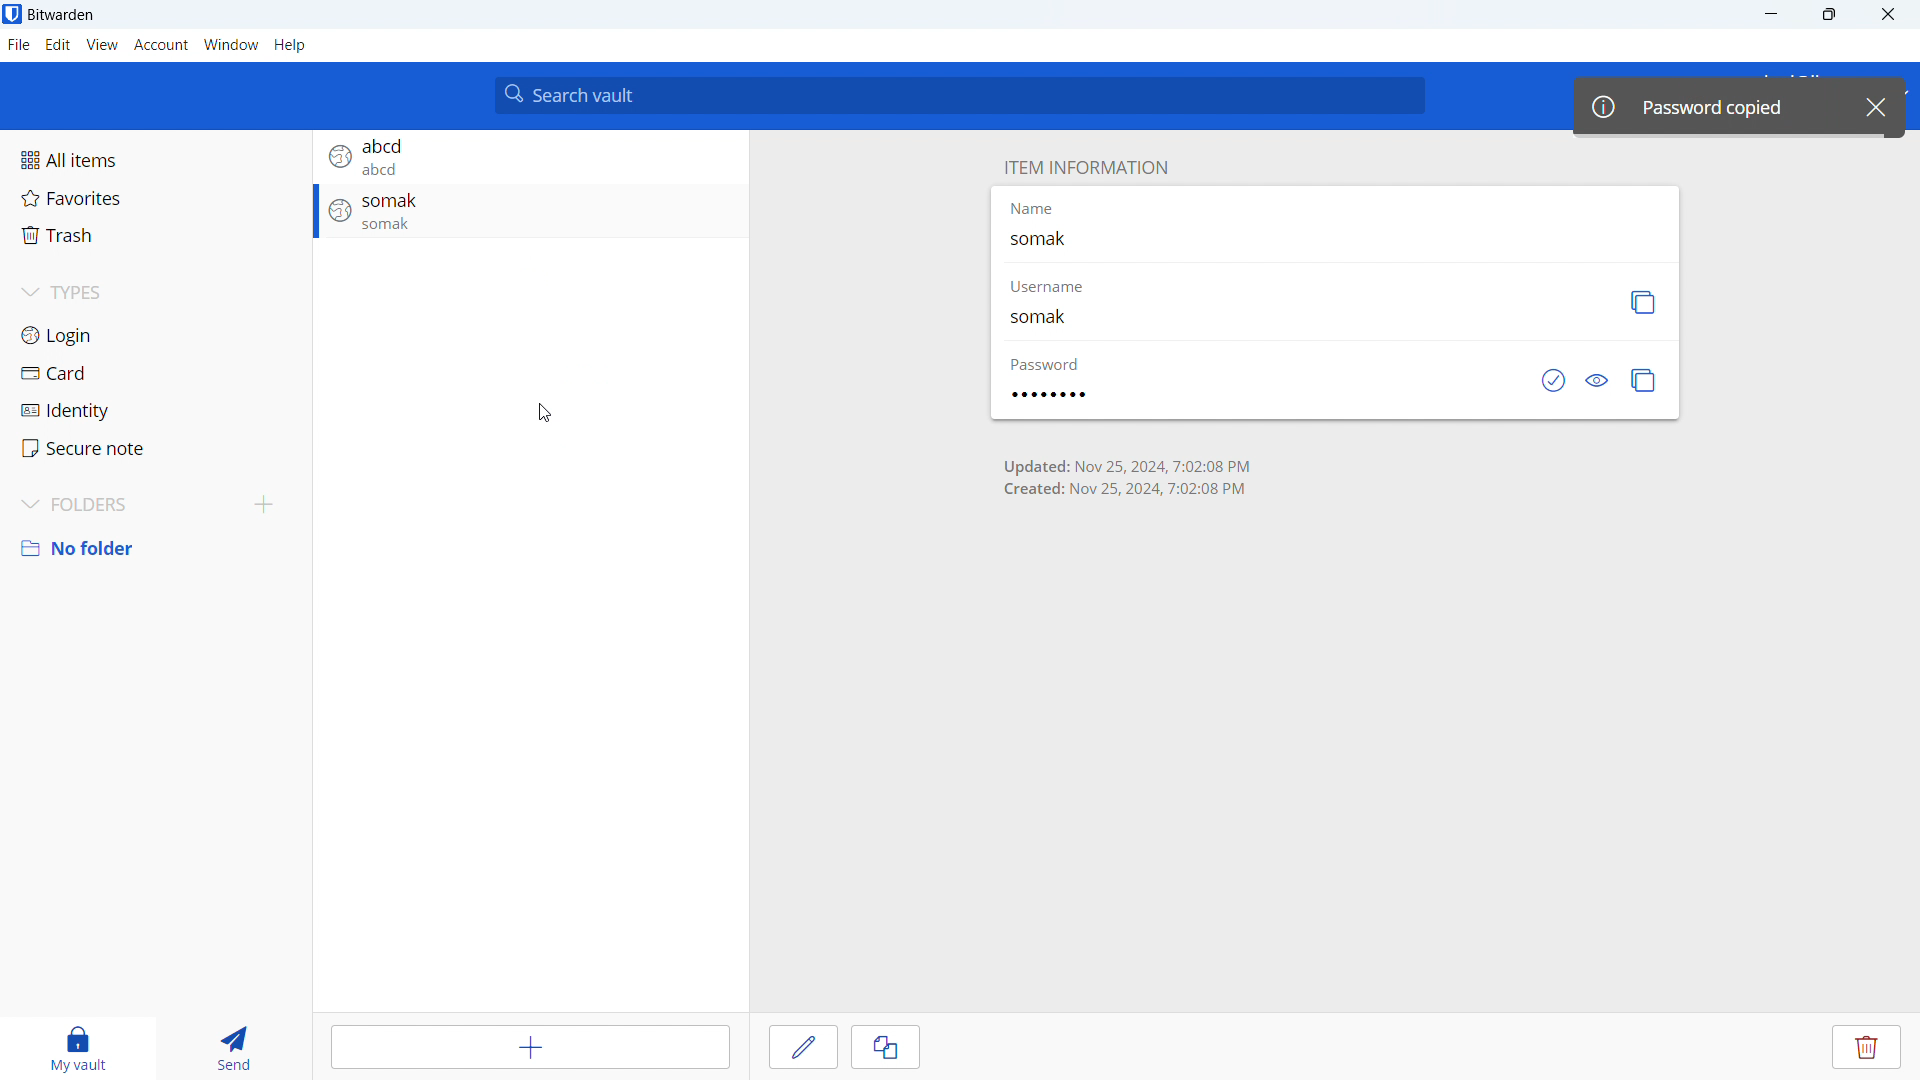 This screenshot has height=1080, width=1920. I want to click on identity, so click(155, 408).